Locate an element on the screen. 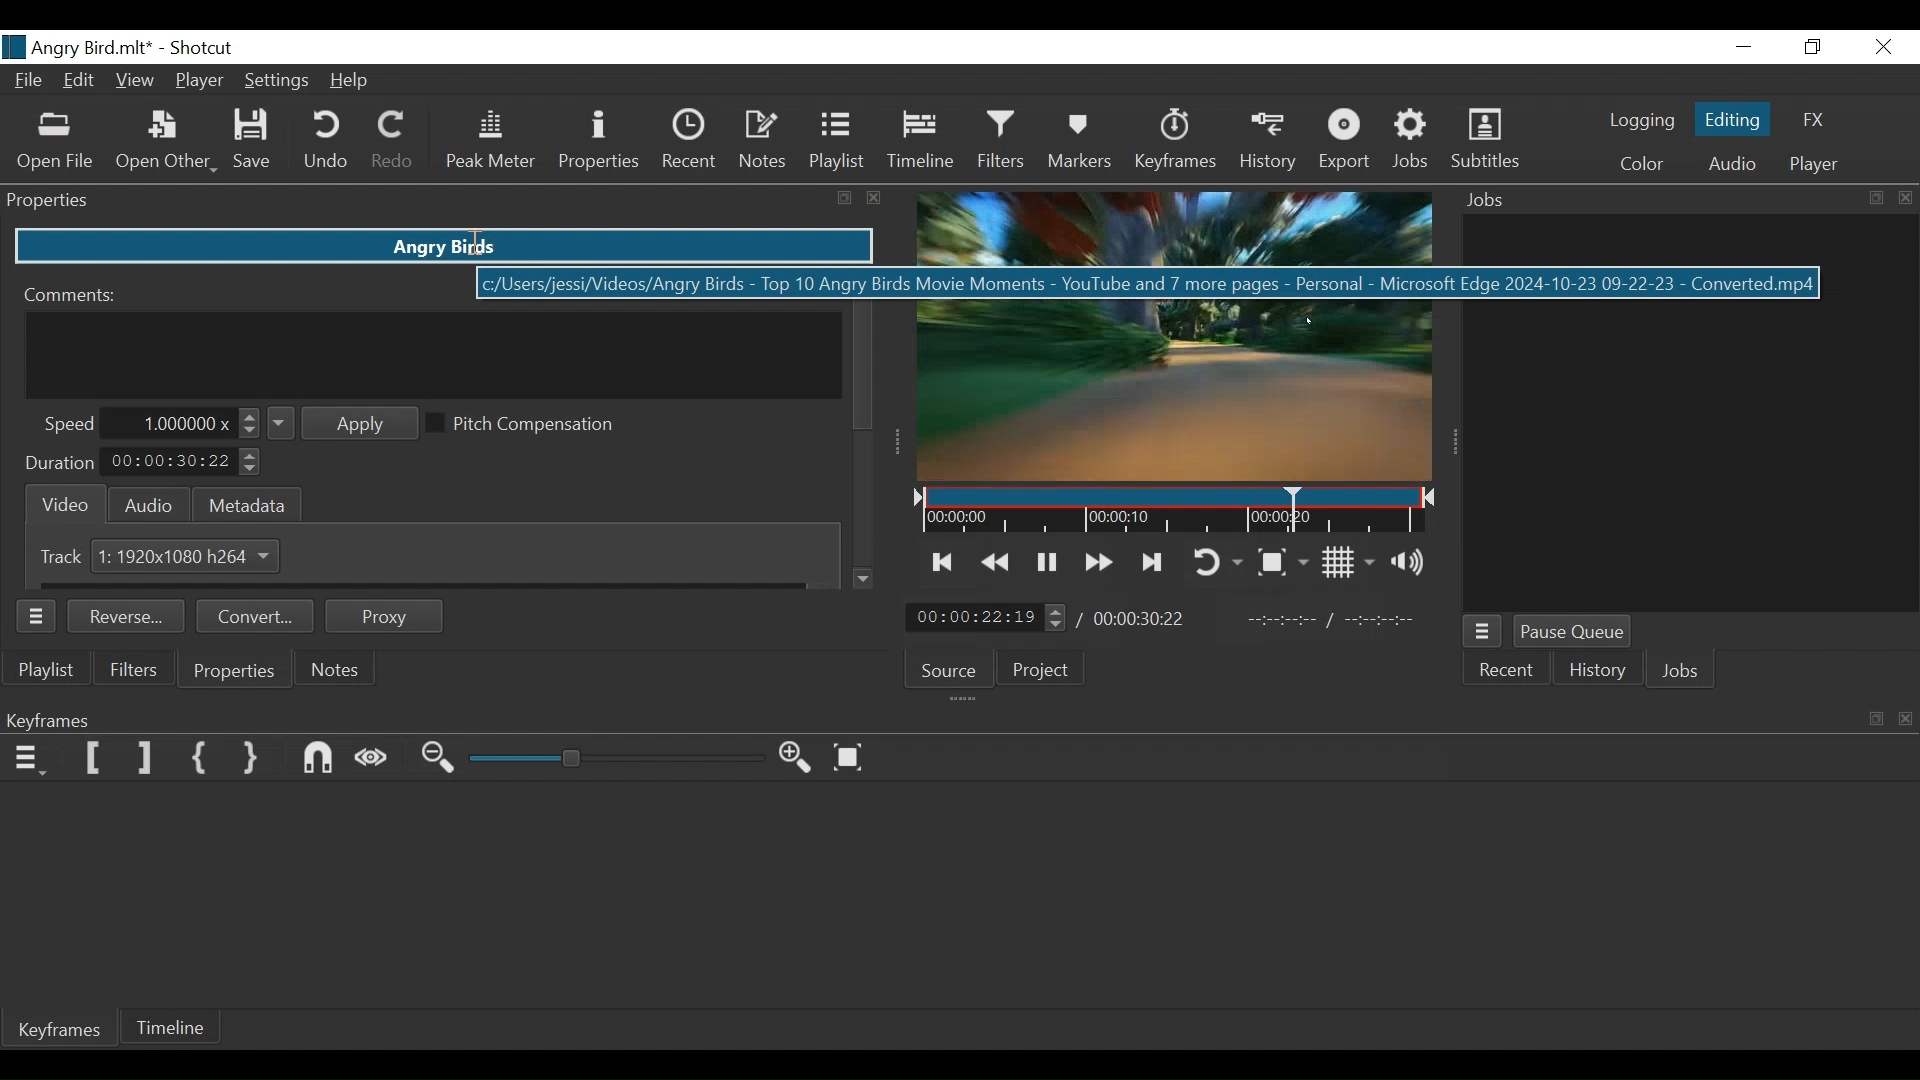 This screenshot has height=1080, width=1920. Timeline is located at coordinates (921, 143).